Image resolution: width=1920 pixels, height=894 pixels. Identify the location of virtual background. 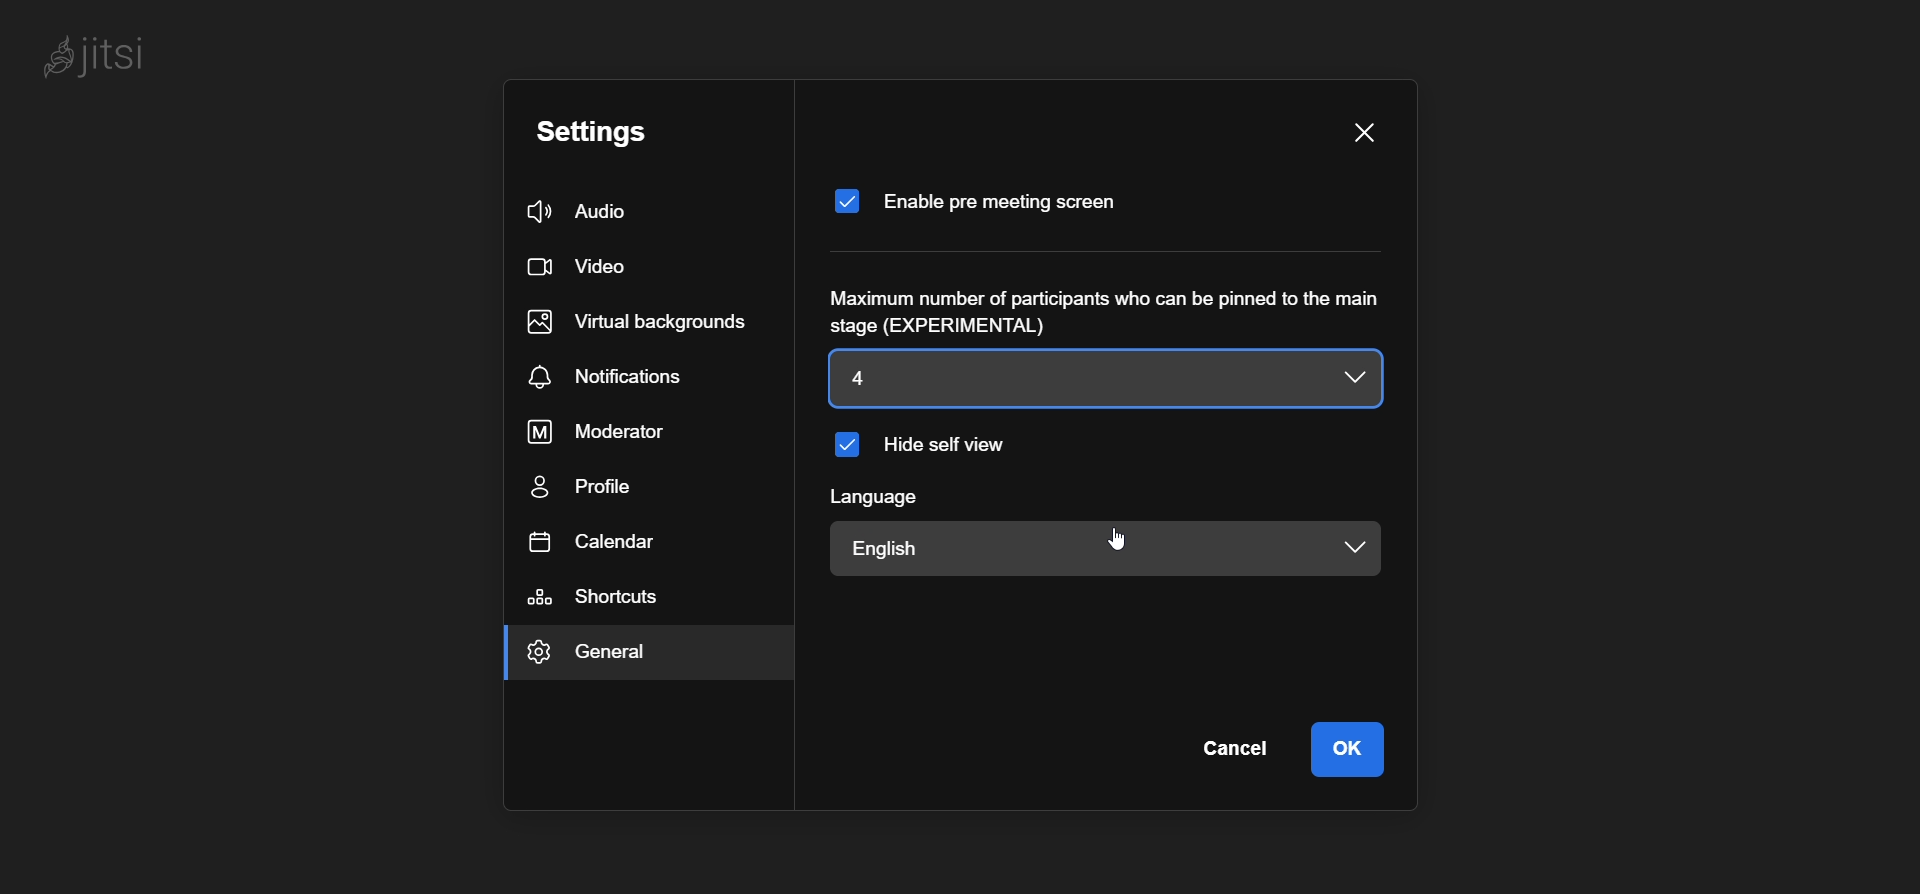
(640, 319).